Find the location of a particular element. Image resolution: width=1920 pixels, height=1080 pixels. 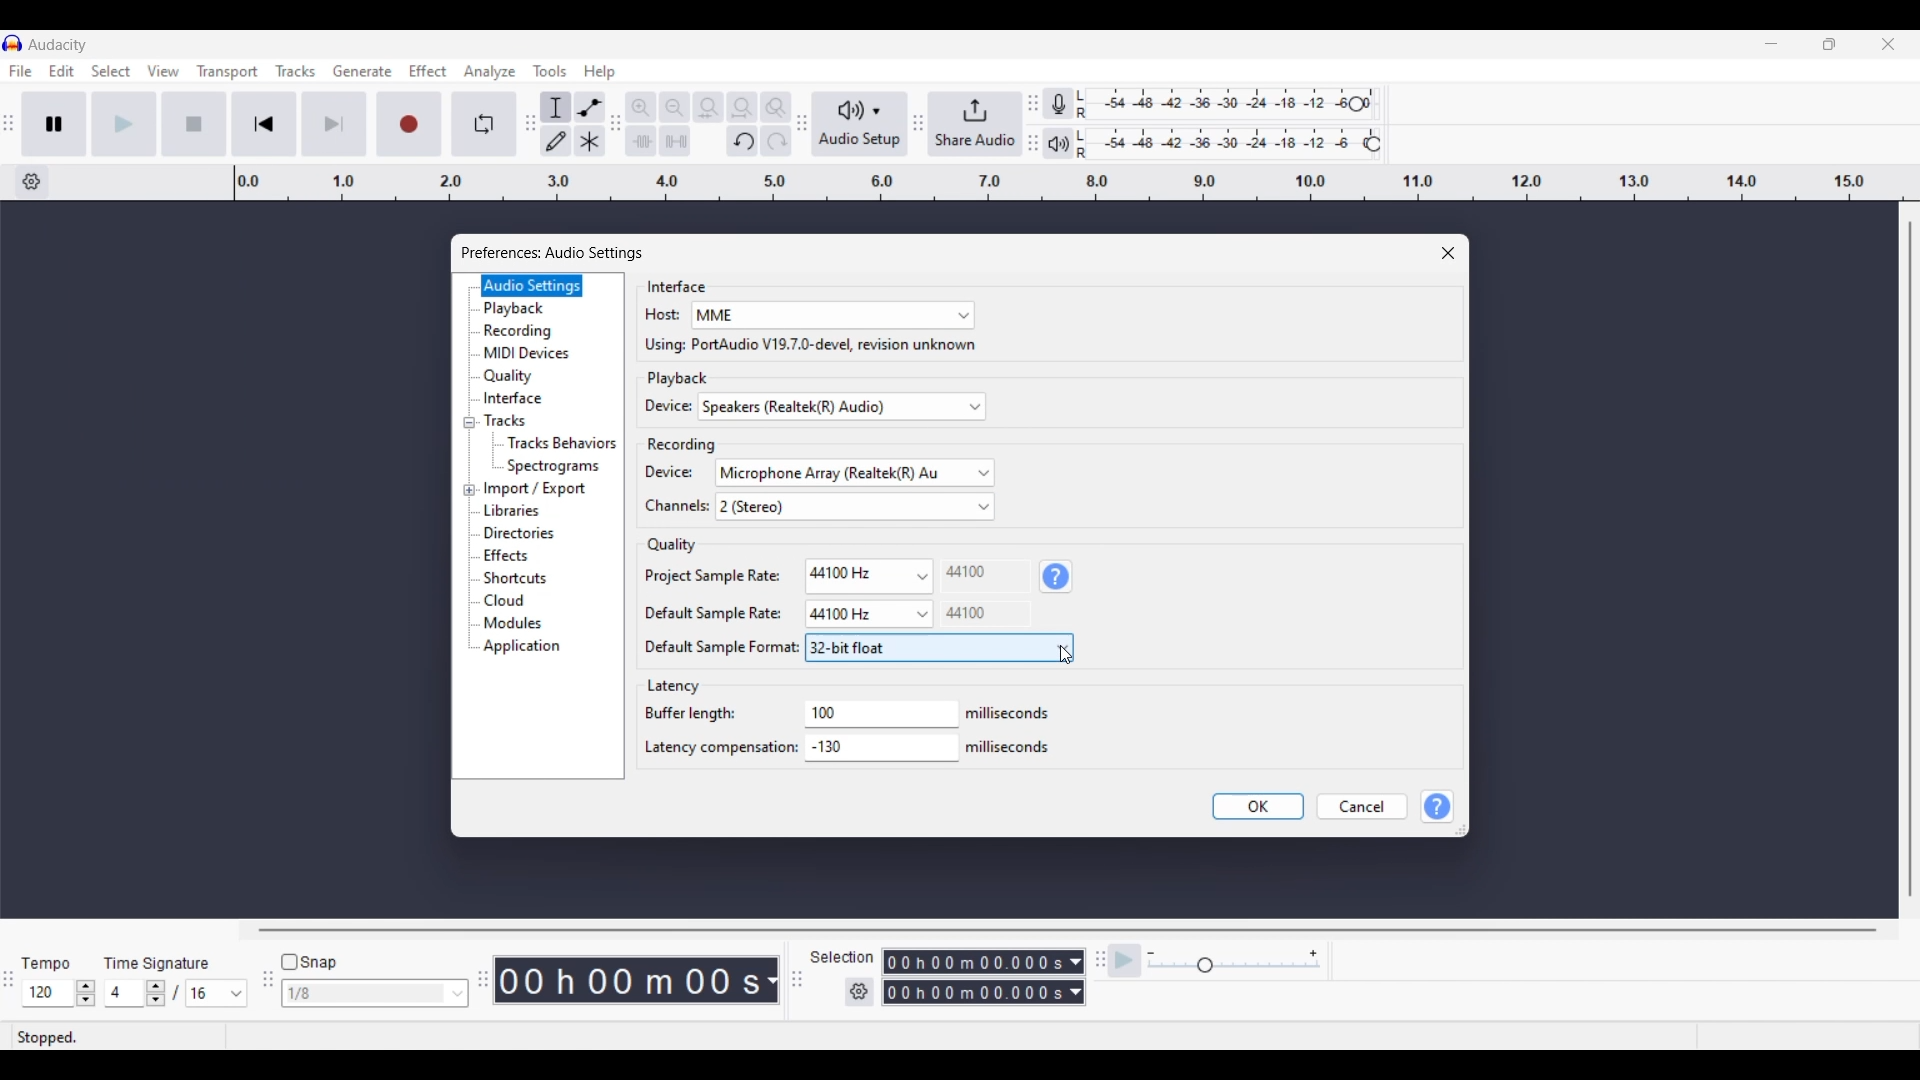

Cancel inputs made is located at coordinates (1362, 807).